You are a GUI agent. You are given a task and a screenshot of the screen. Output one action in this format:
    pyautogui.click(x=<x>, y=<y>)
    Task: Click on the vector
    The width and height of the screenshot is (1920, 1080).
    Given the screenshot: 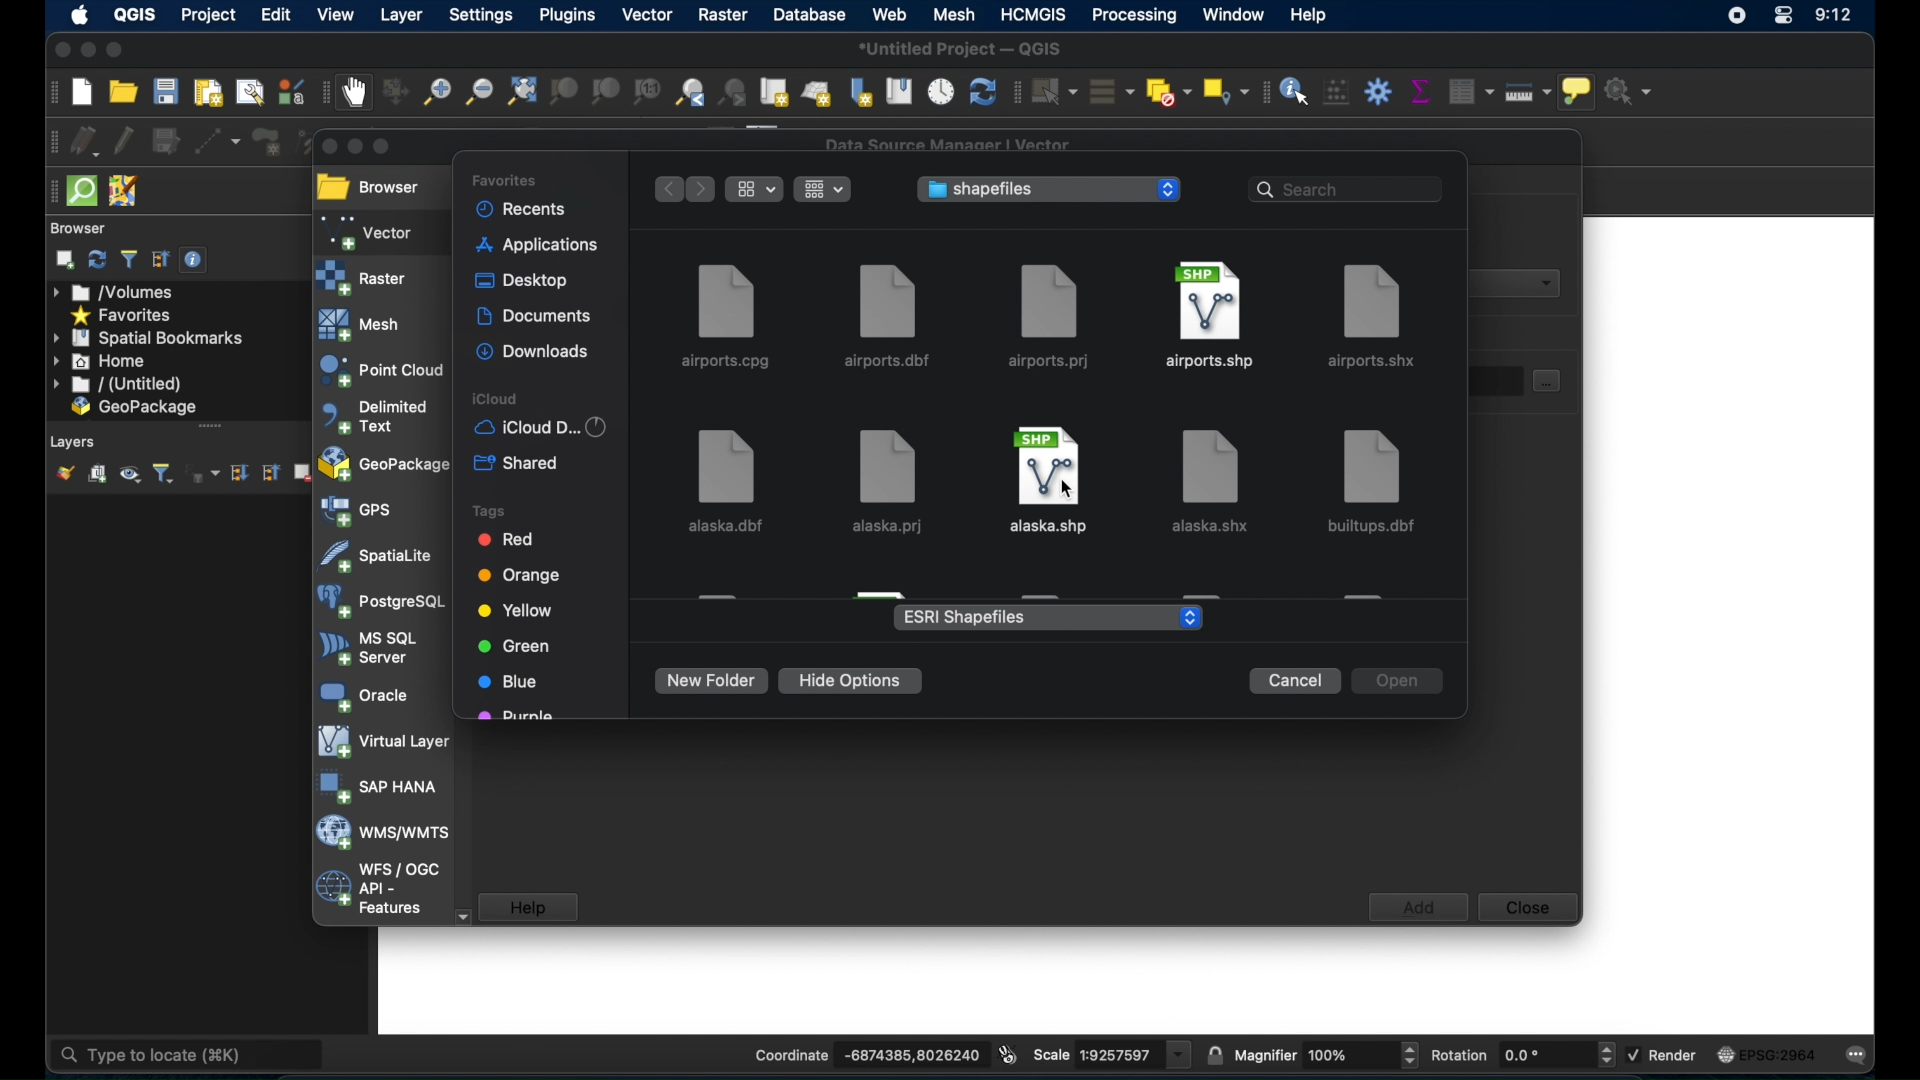 What is the action you would take?
    pyautogui.click(x=646, y=14)
    